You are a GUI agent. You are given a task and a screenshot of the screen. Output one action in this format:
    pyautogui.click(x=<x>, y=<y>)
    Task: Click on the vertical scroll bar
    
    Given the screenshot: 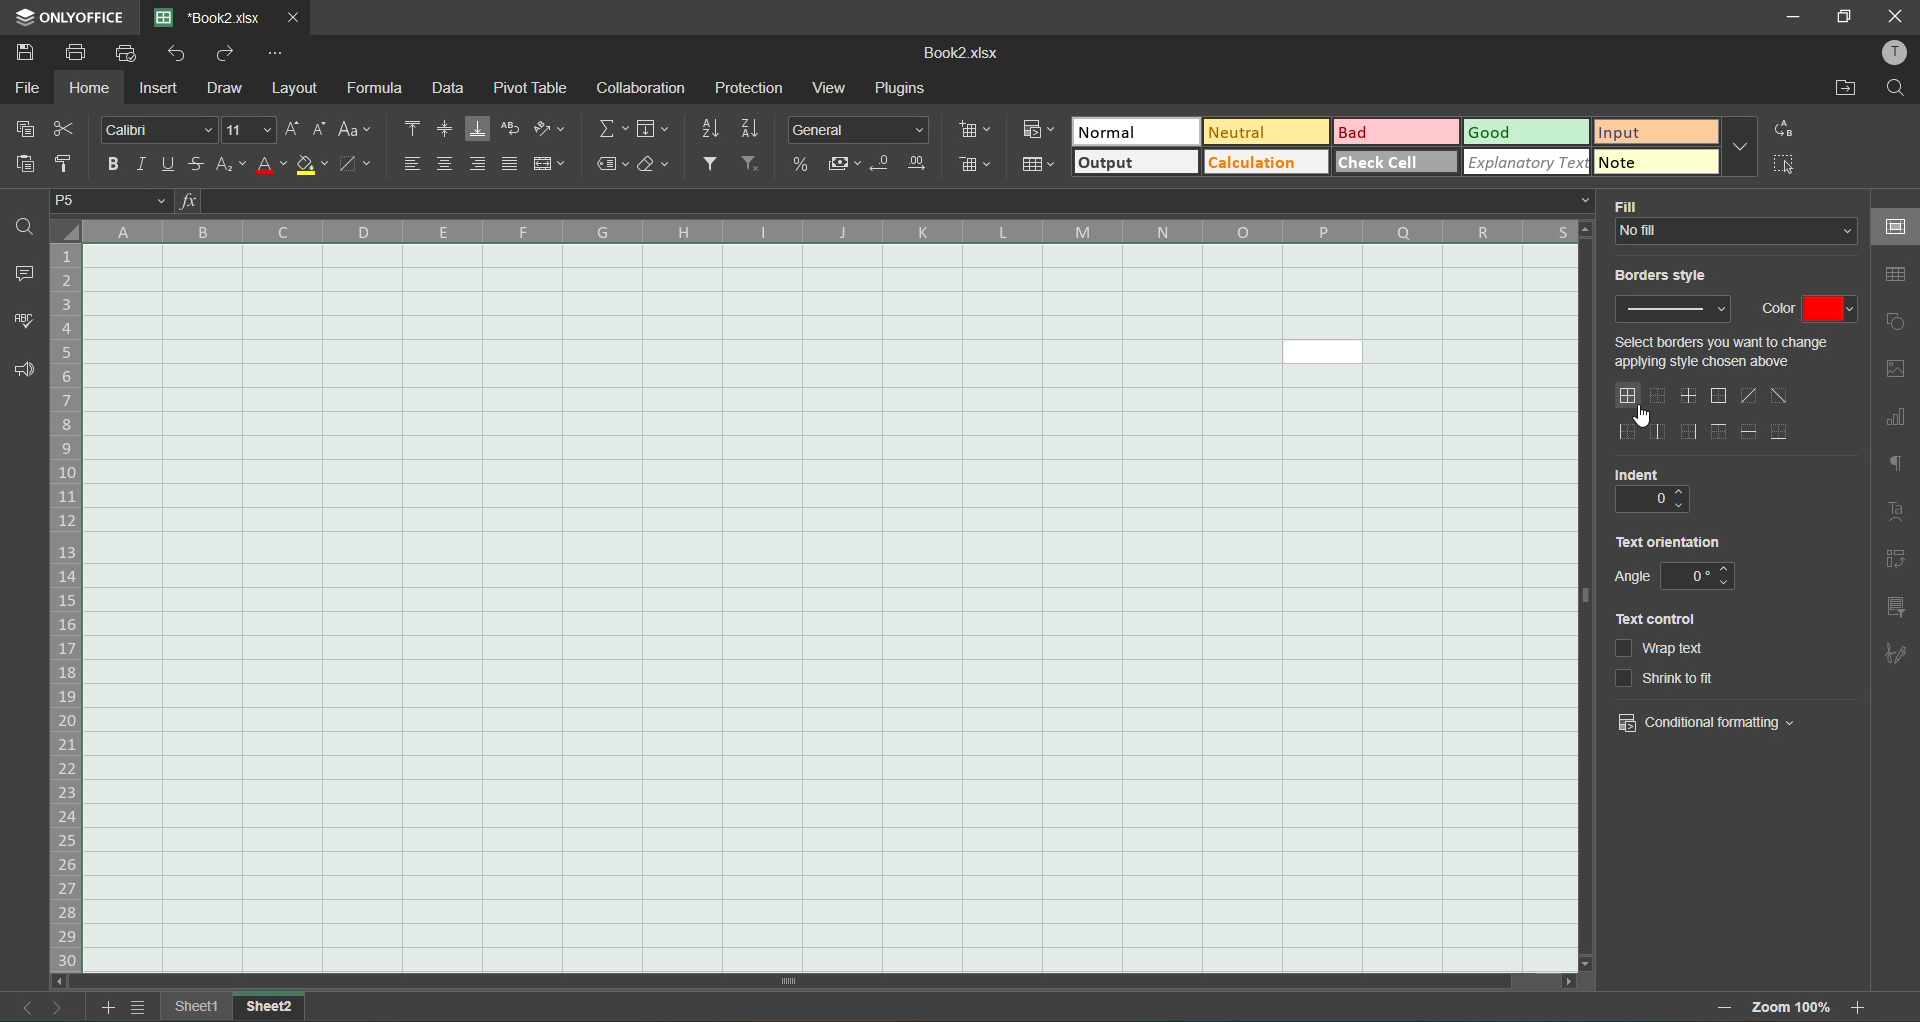 What is the action you would take?
    pyautogui.click(x=1582, y=494)
    